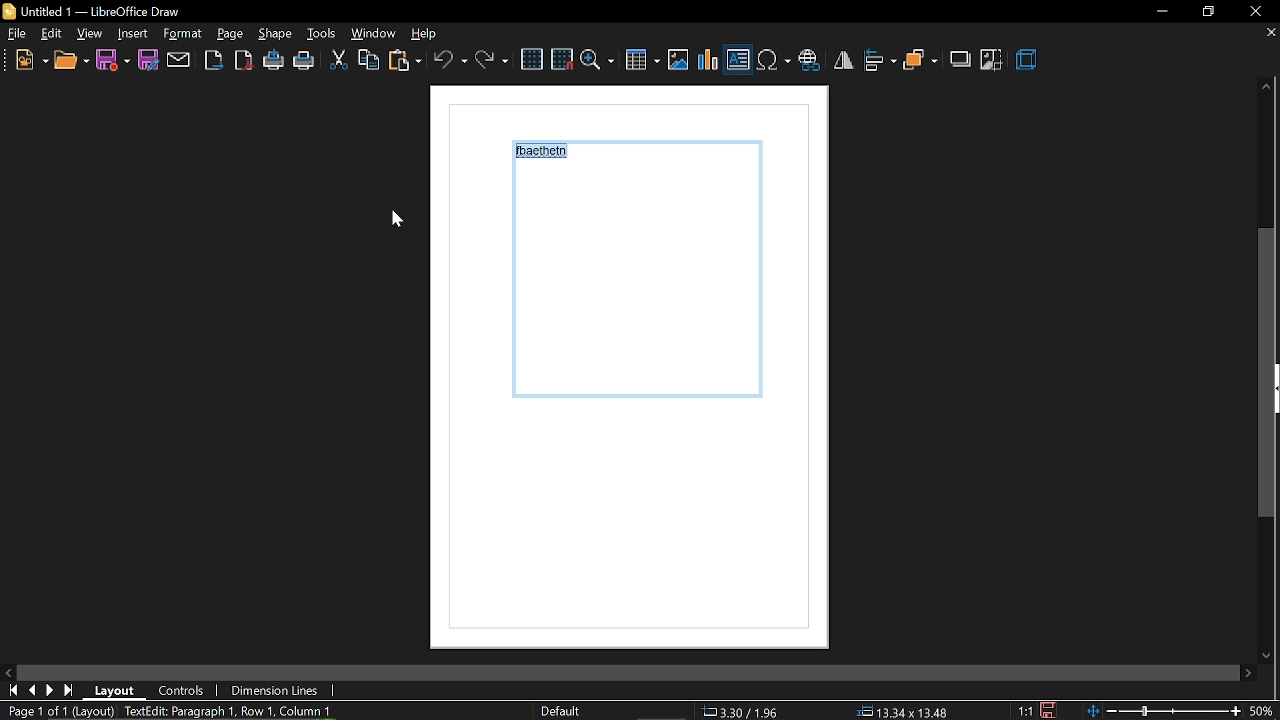 Image resolution: width=1280 pixels, height=720 pixels. I want to click on Export, so click(214, 59).